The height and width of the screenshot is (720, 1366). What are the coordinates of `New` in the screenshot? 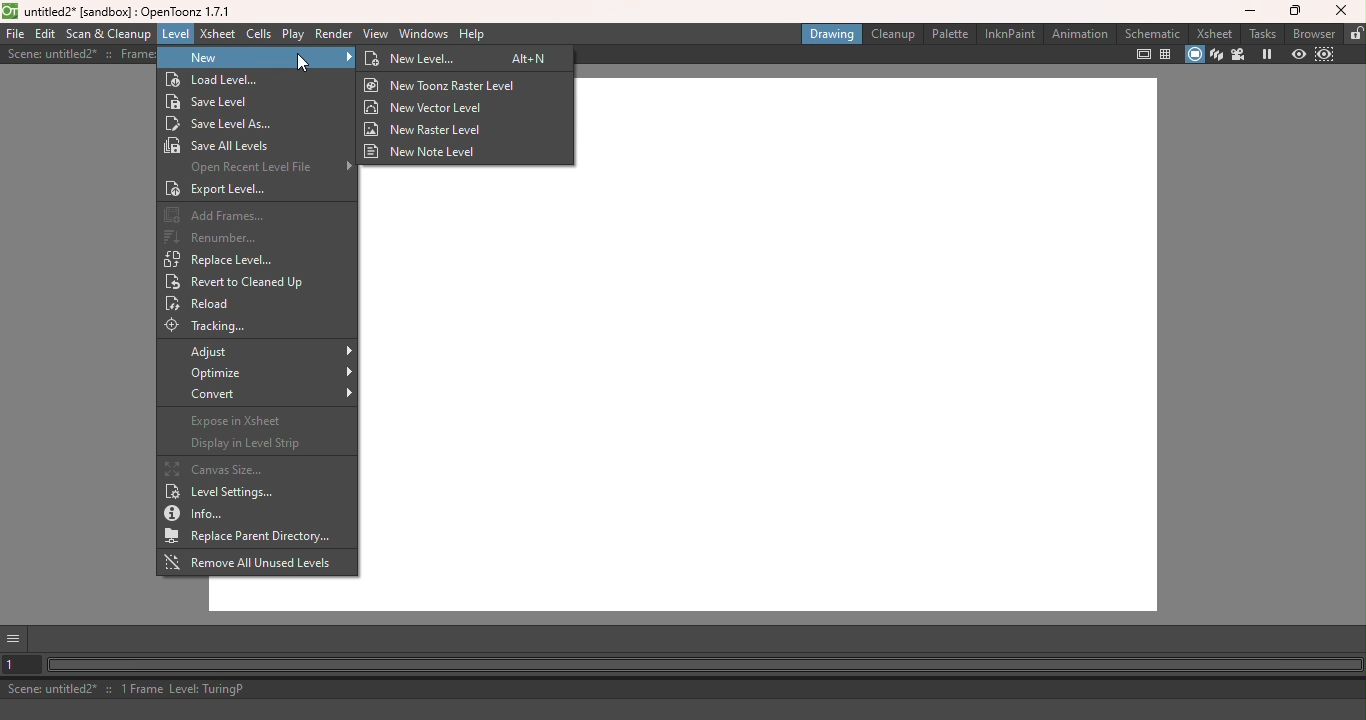 It's located at (256, 59).